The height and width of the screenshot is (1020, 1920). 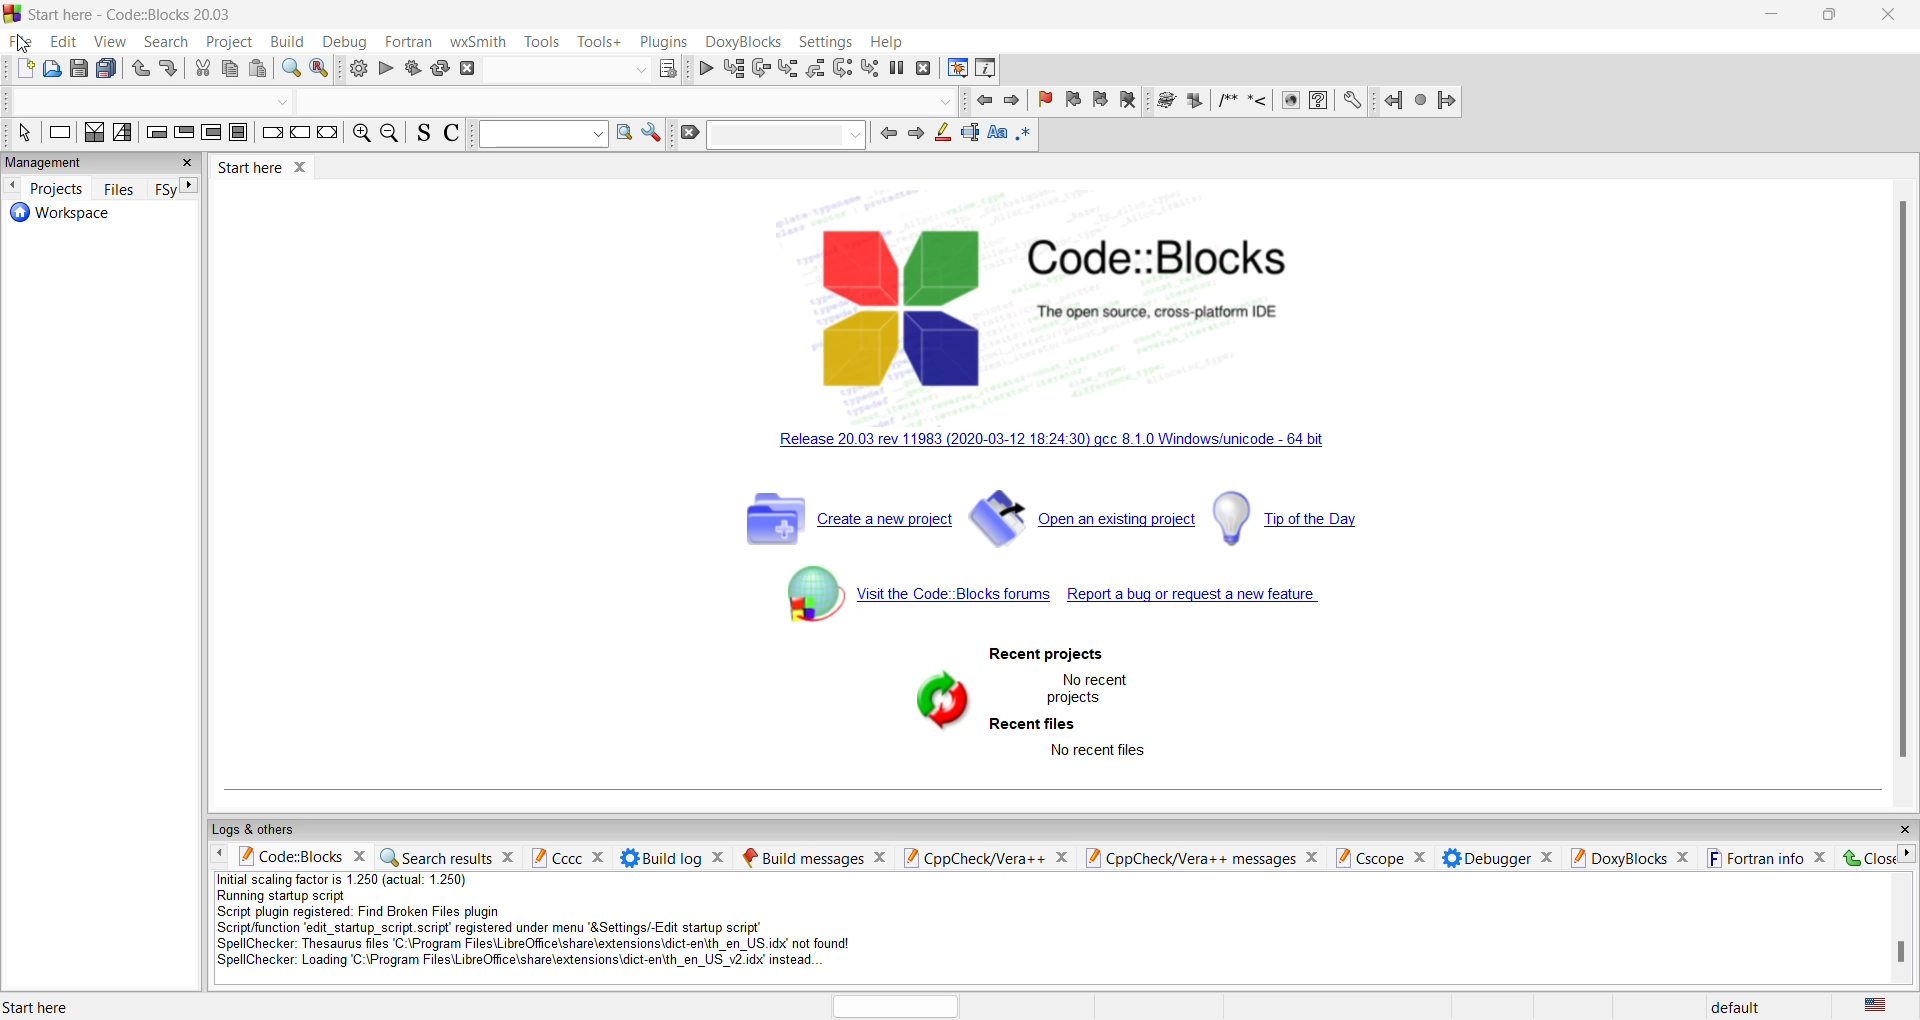 I want to click on  build messages, so click(x=813, y=855).